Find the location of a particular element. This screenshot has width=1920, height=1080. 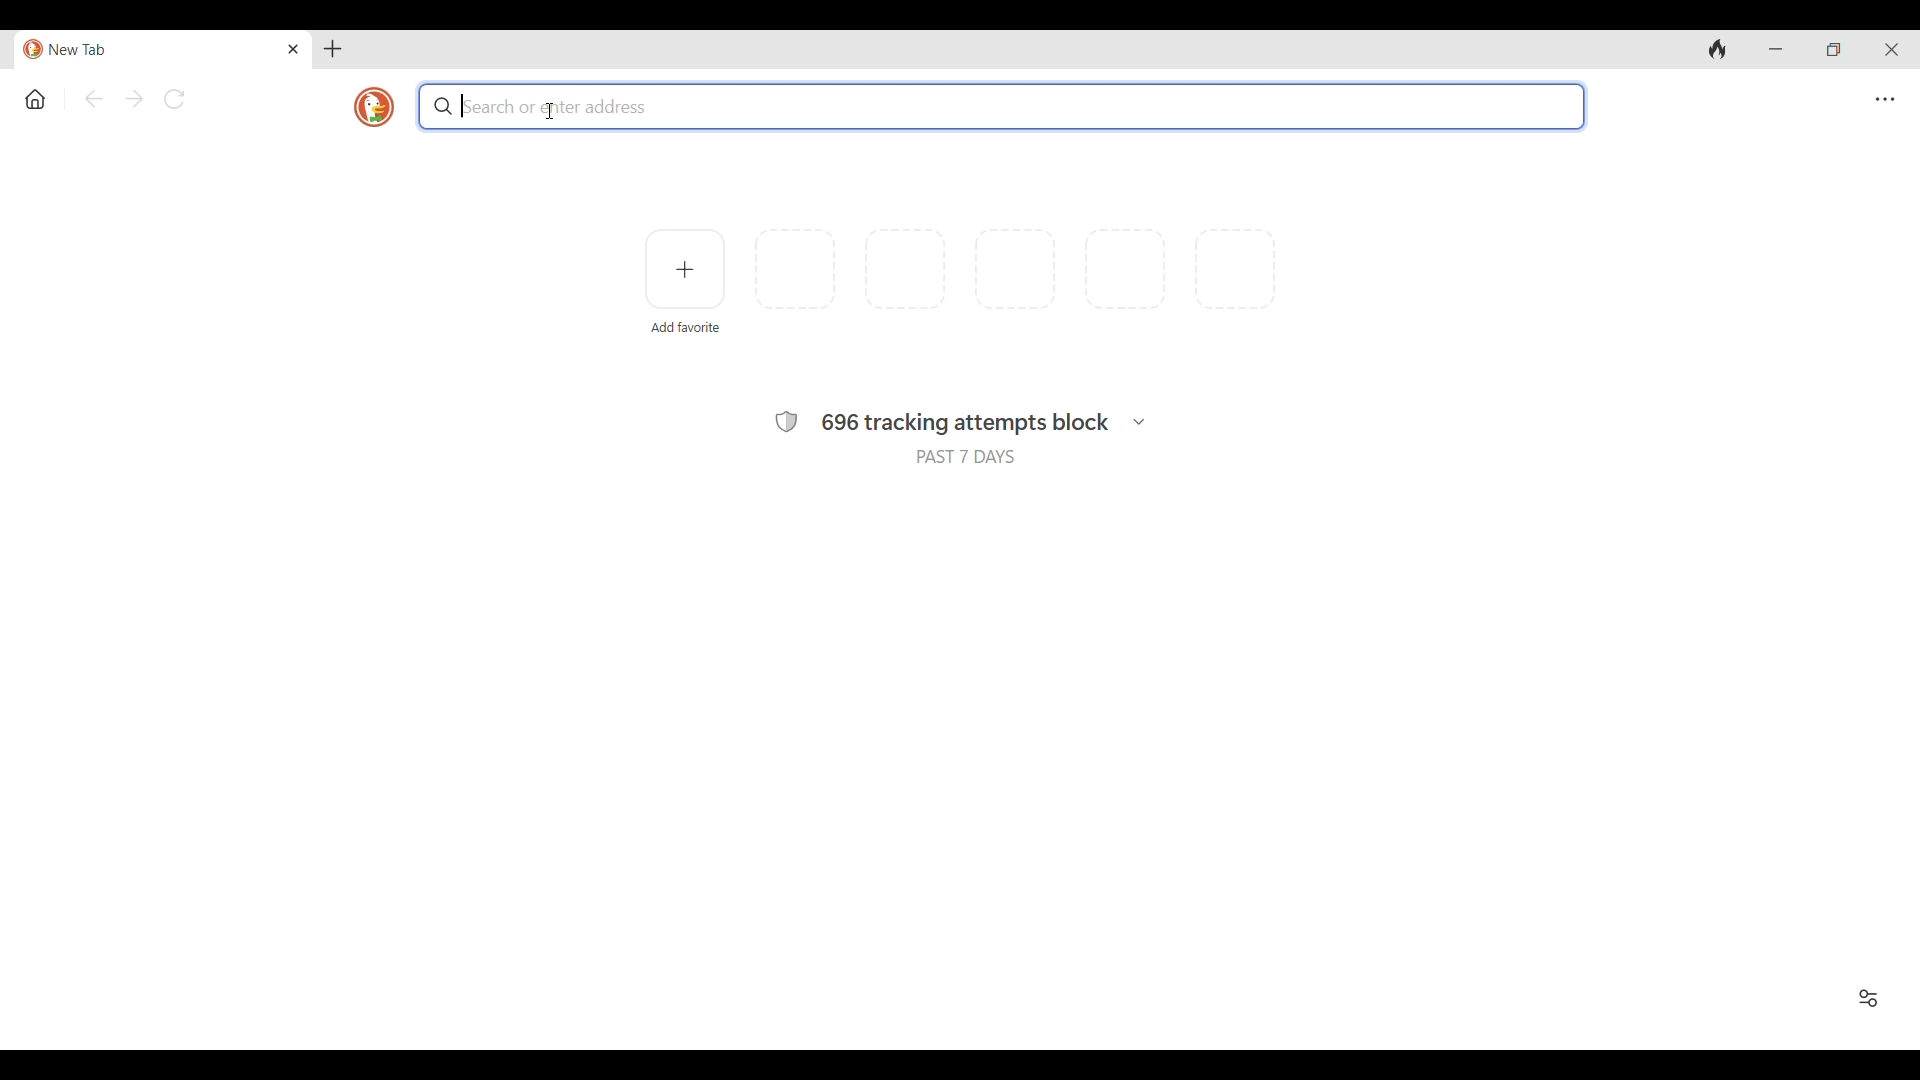

Add favorite is located at coordinates (684, 328).